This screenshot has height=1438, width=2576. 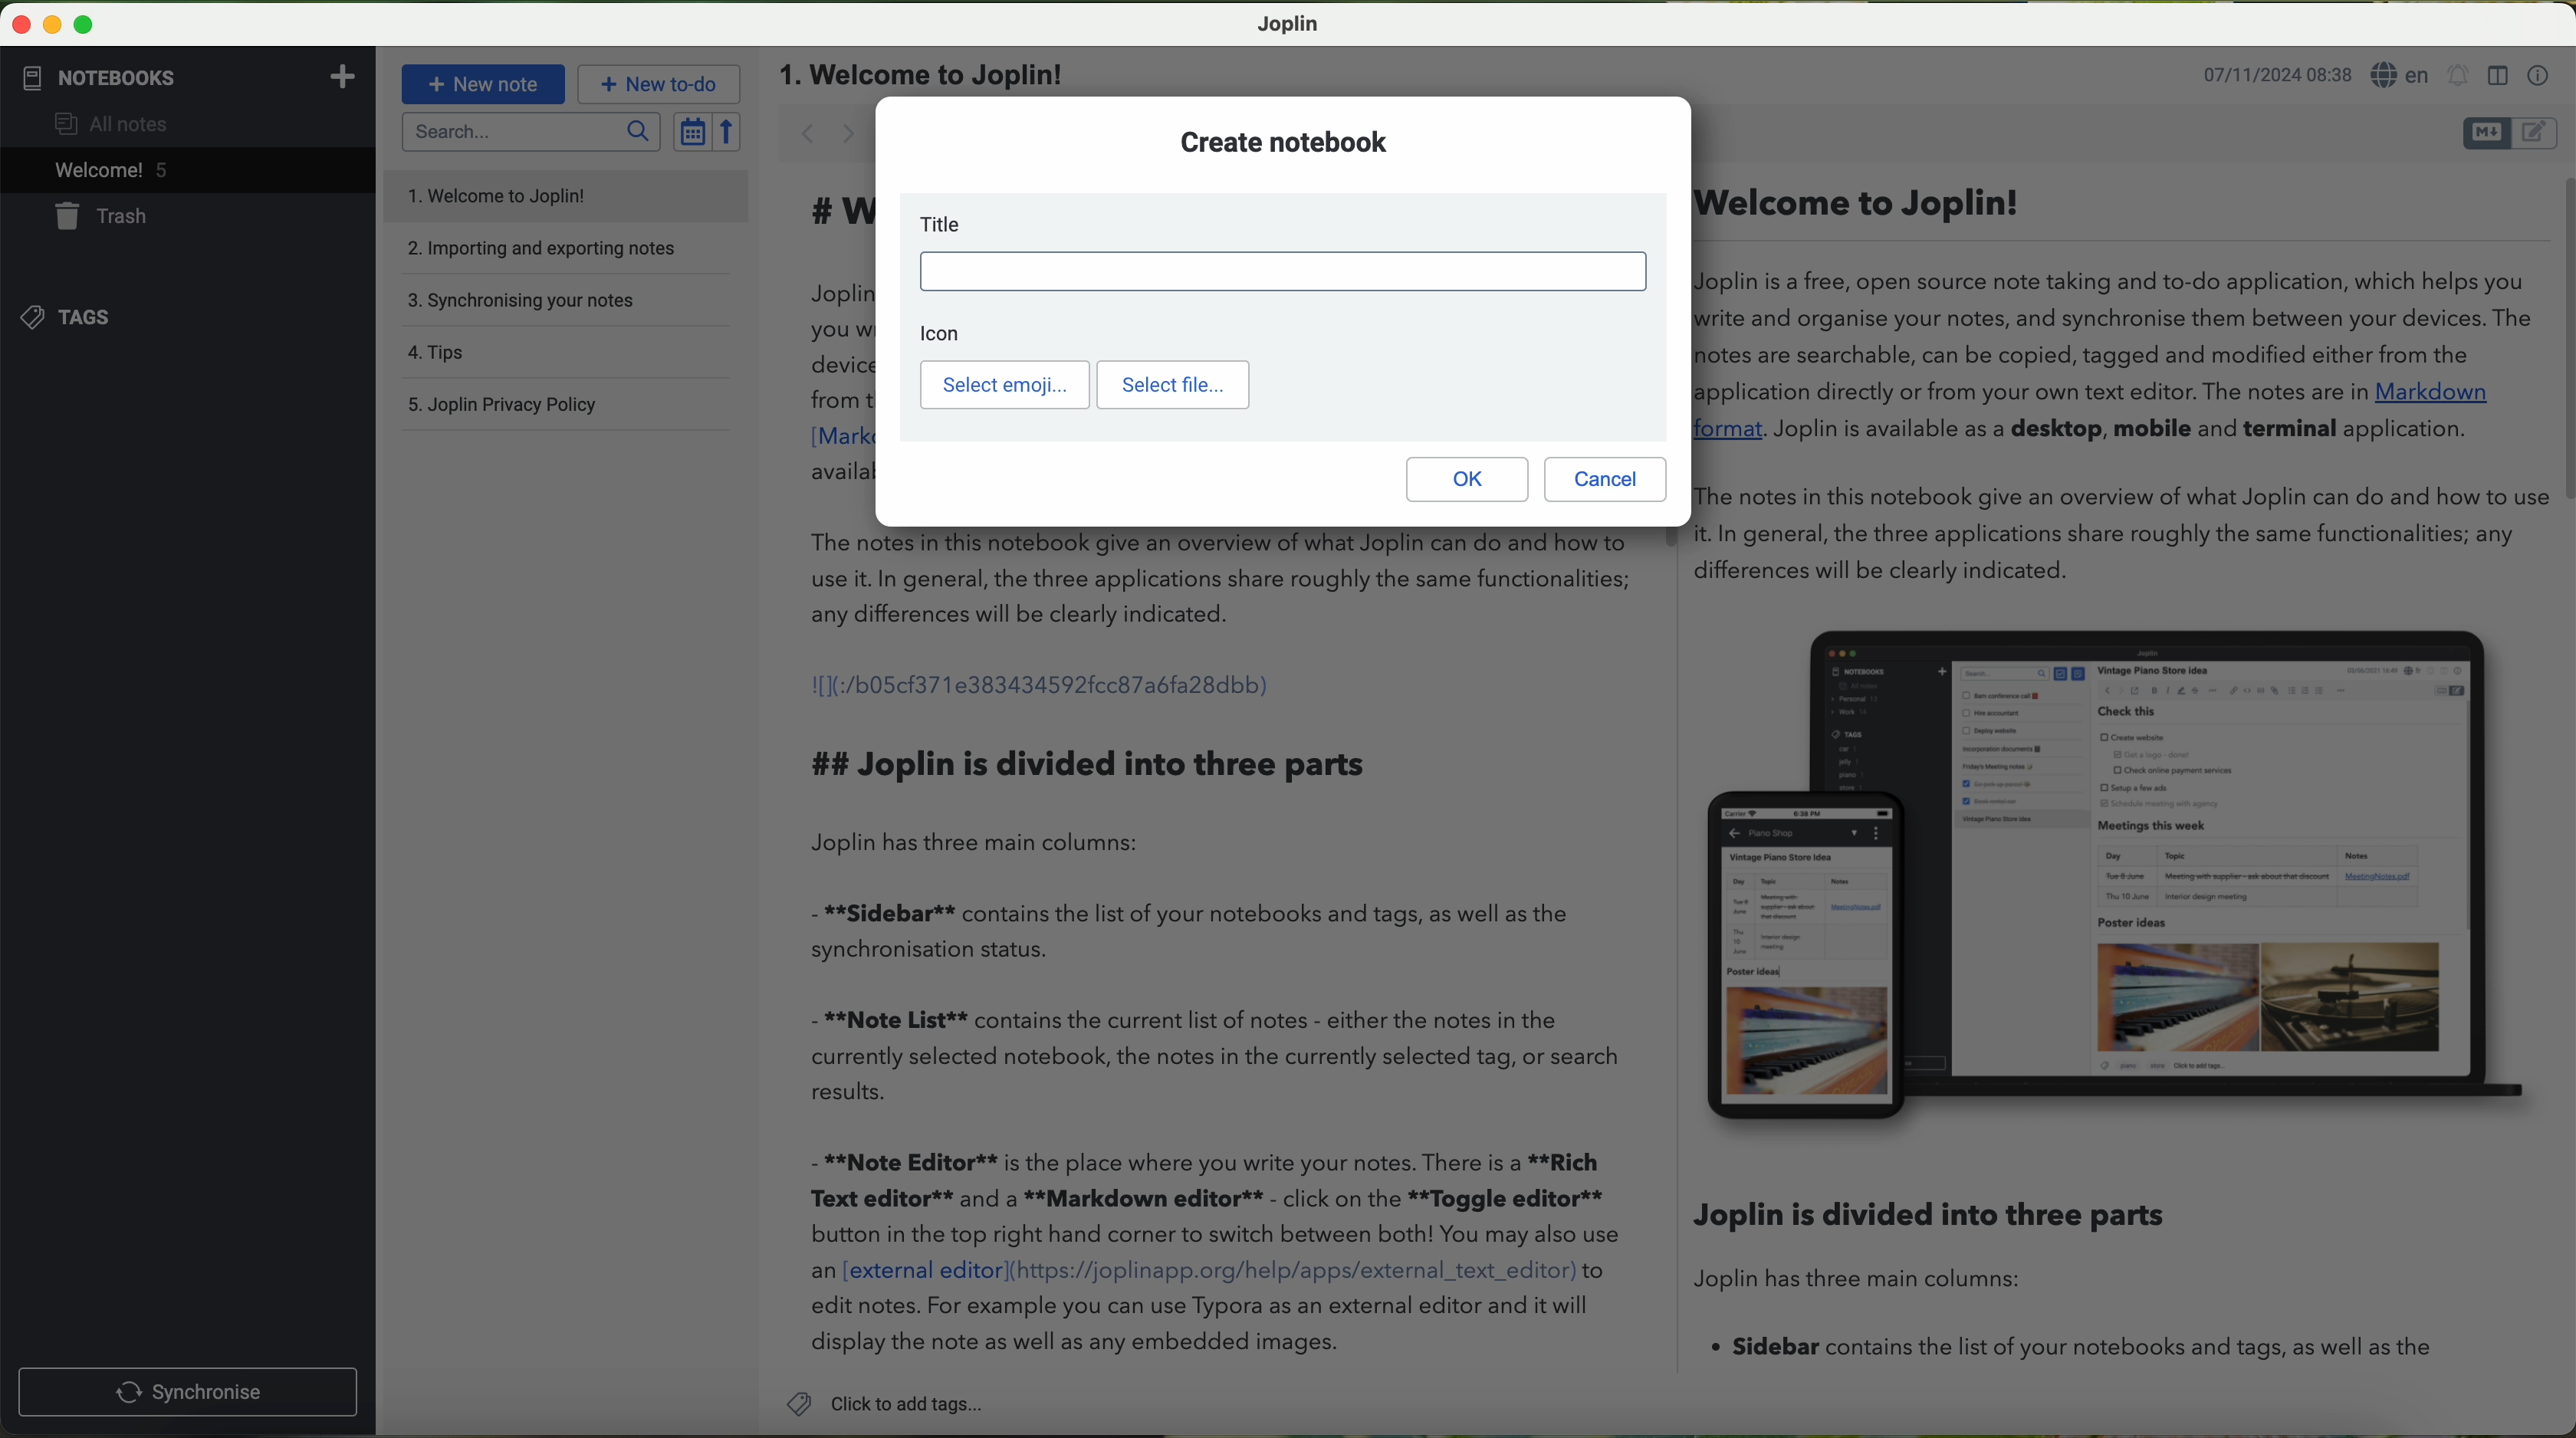 What do you see at coordinates (1648, 957) in the screenshot?
I see `workspace` at bounding box center [1648, 957].